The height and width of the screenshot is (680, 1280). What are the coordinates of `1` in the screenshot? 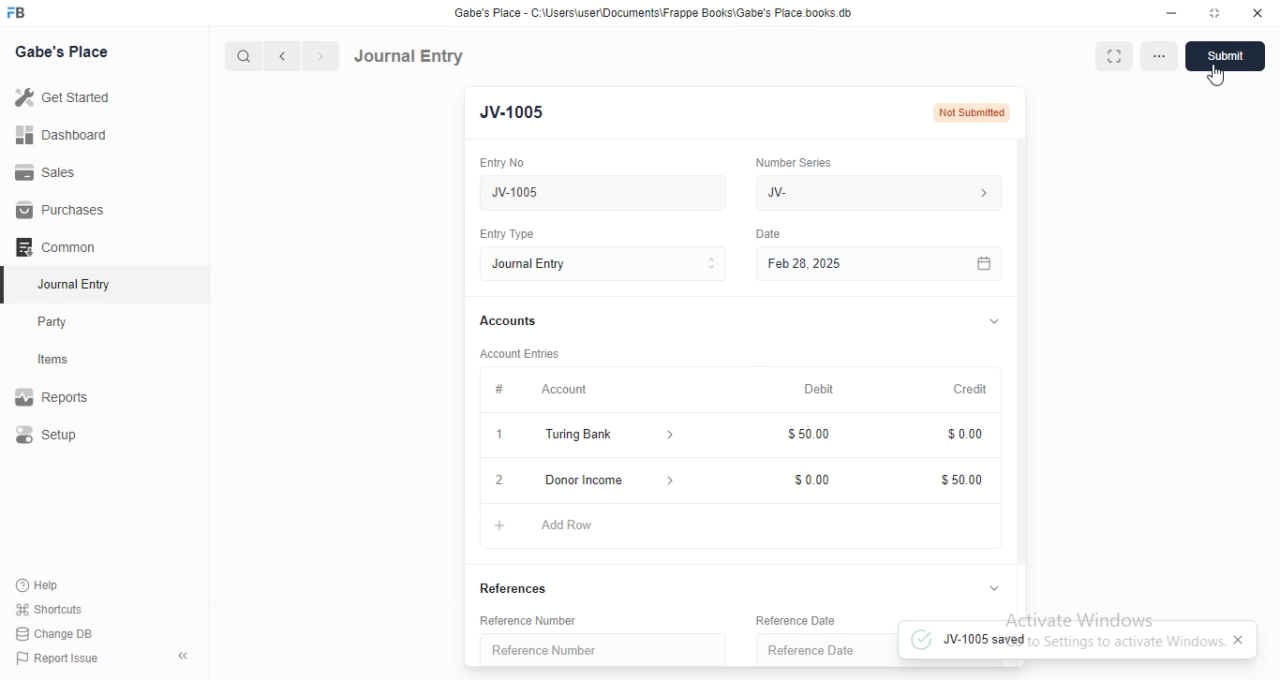 It's located at (496, 435).